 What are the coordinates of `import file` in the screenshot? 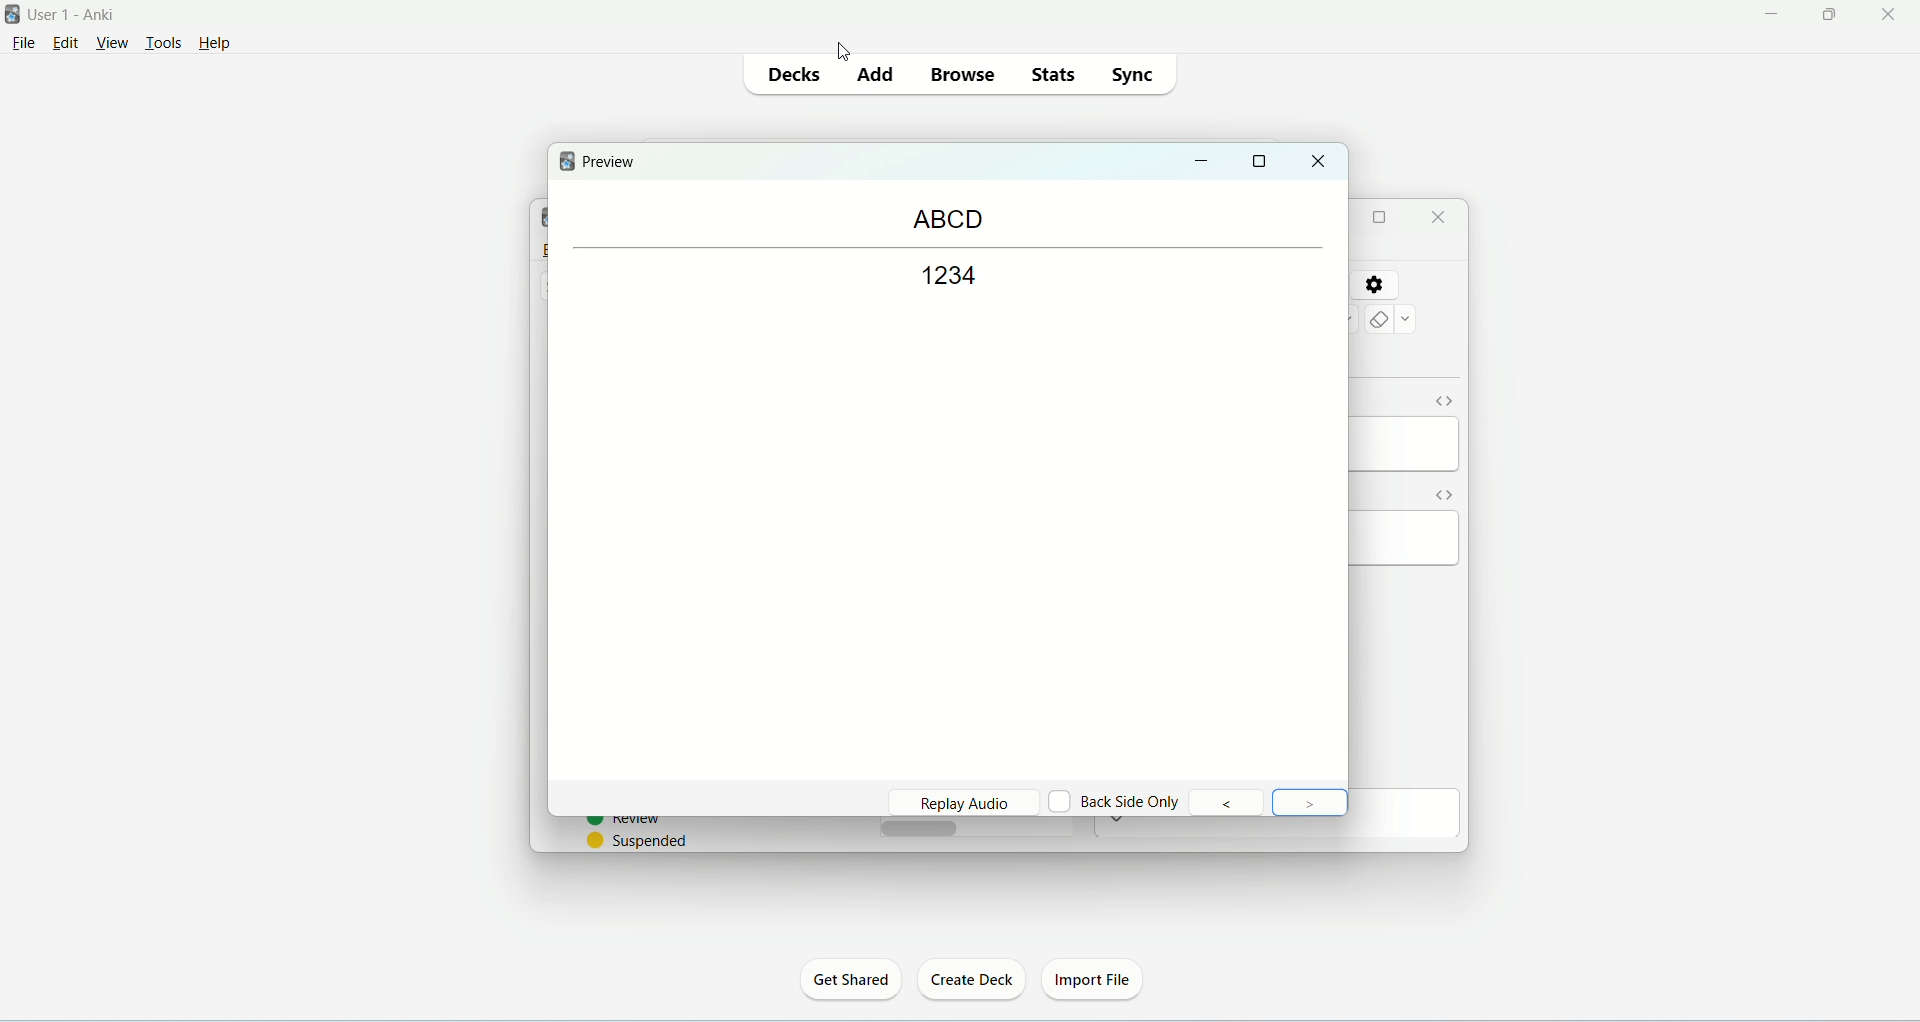 It's located at (1095, 983).